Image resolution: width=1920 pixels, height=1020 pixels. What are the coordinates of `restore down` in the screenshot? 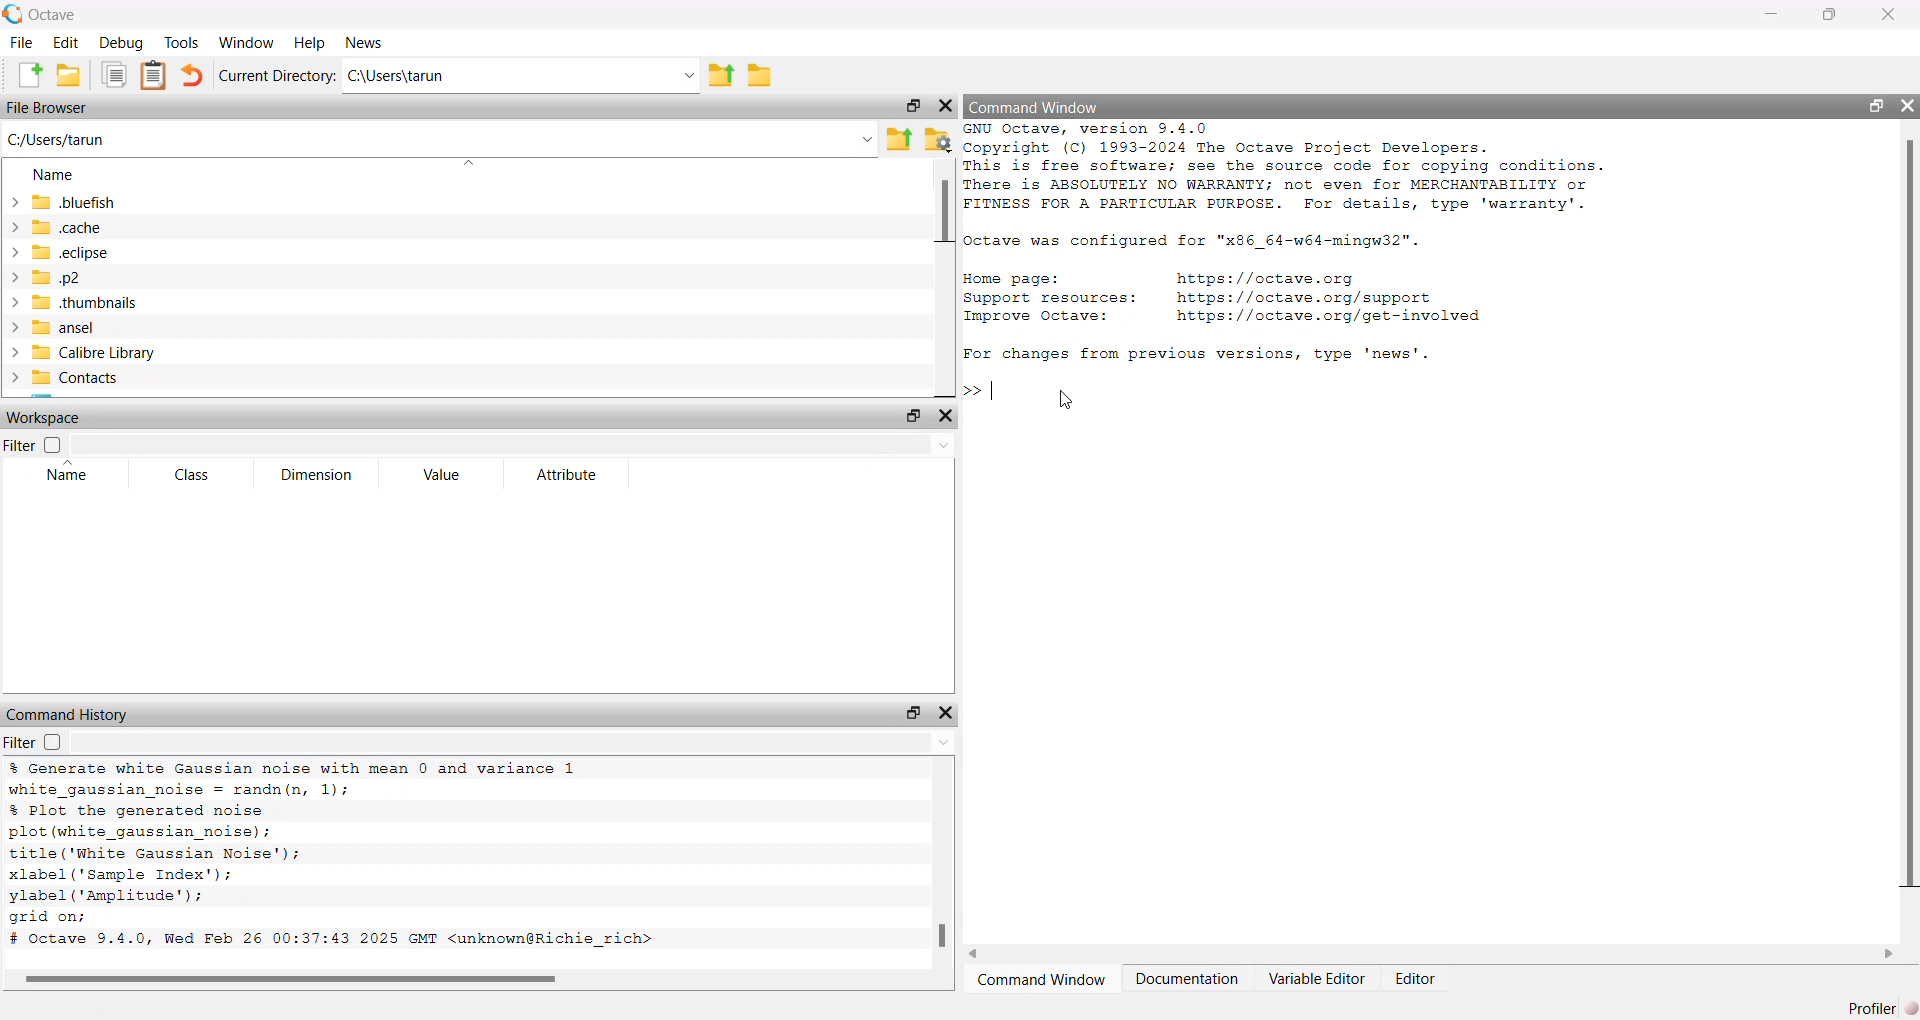 It's located at (910, 418).